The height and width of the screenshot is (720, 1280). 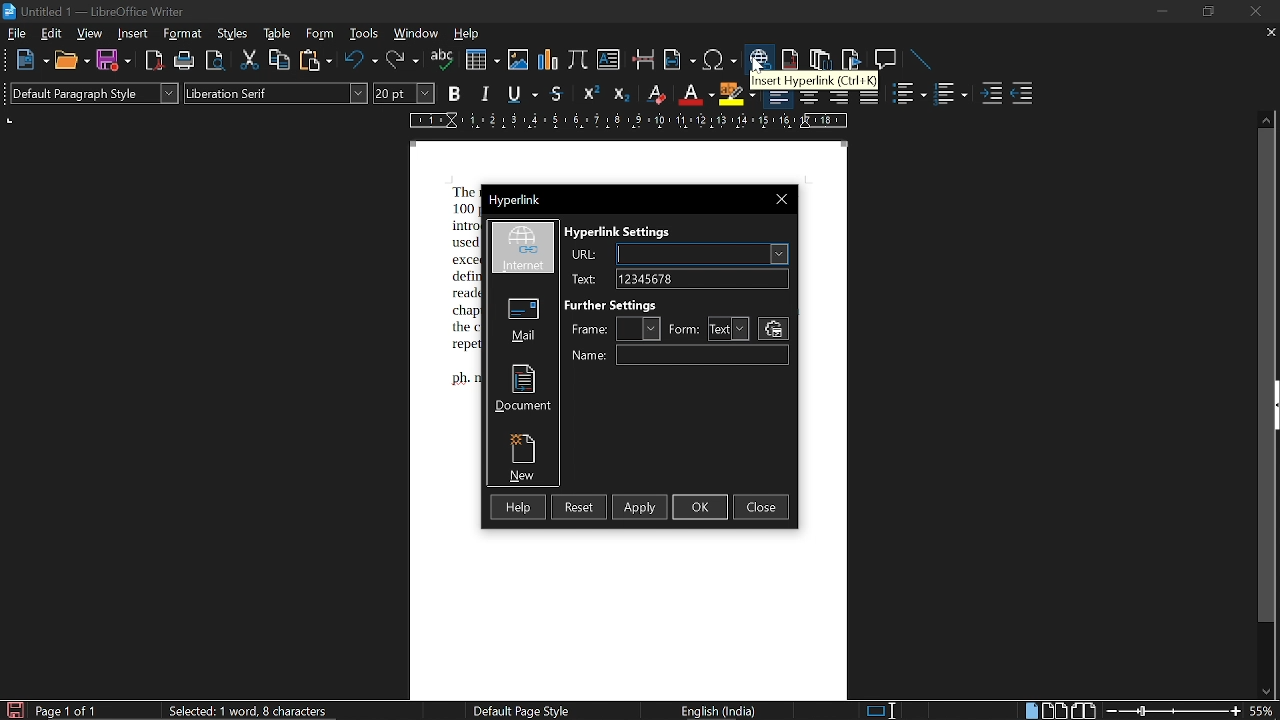 I want to click on insert endnote, so click(x=822, y=59).